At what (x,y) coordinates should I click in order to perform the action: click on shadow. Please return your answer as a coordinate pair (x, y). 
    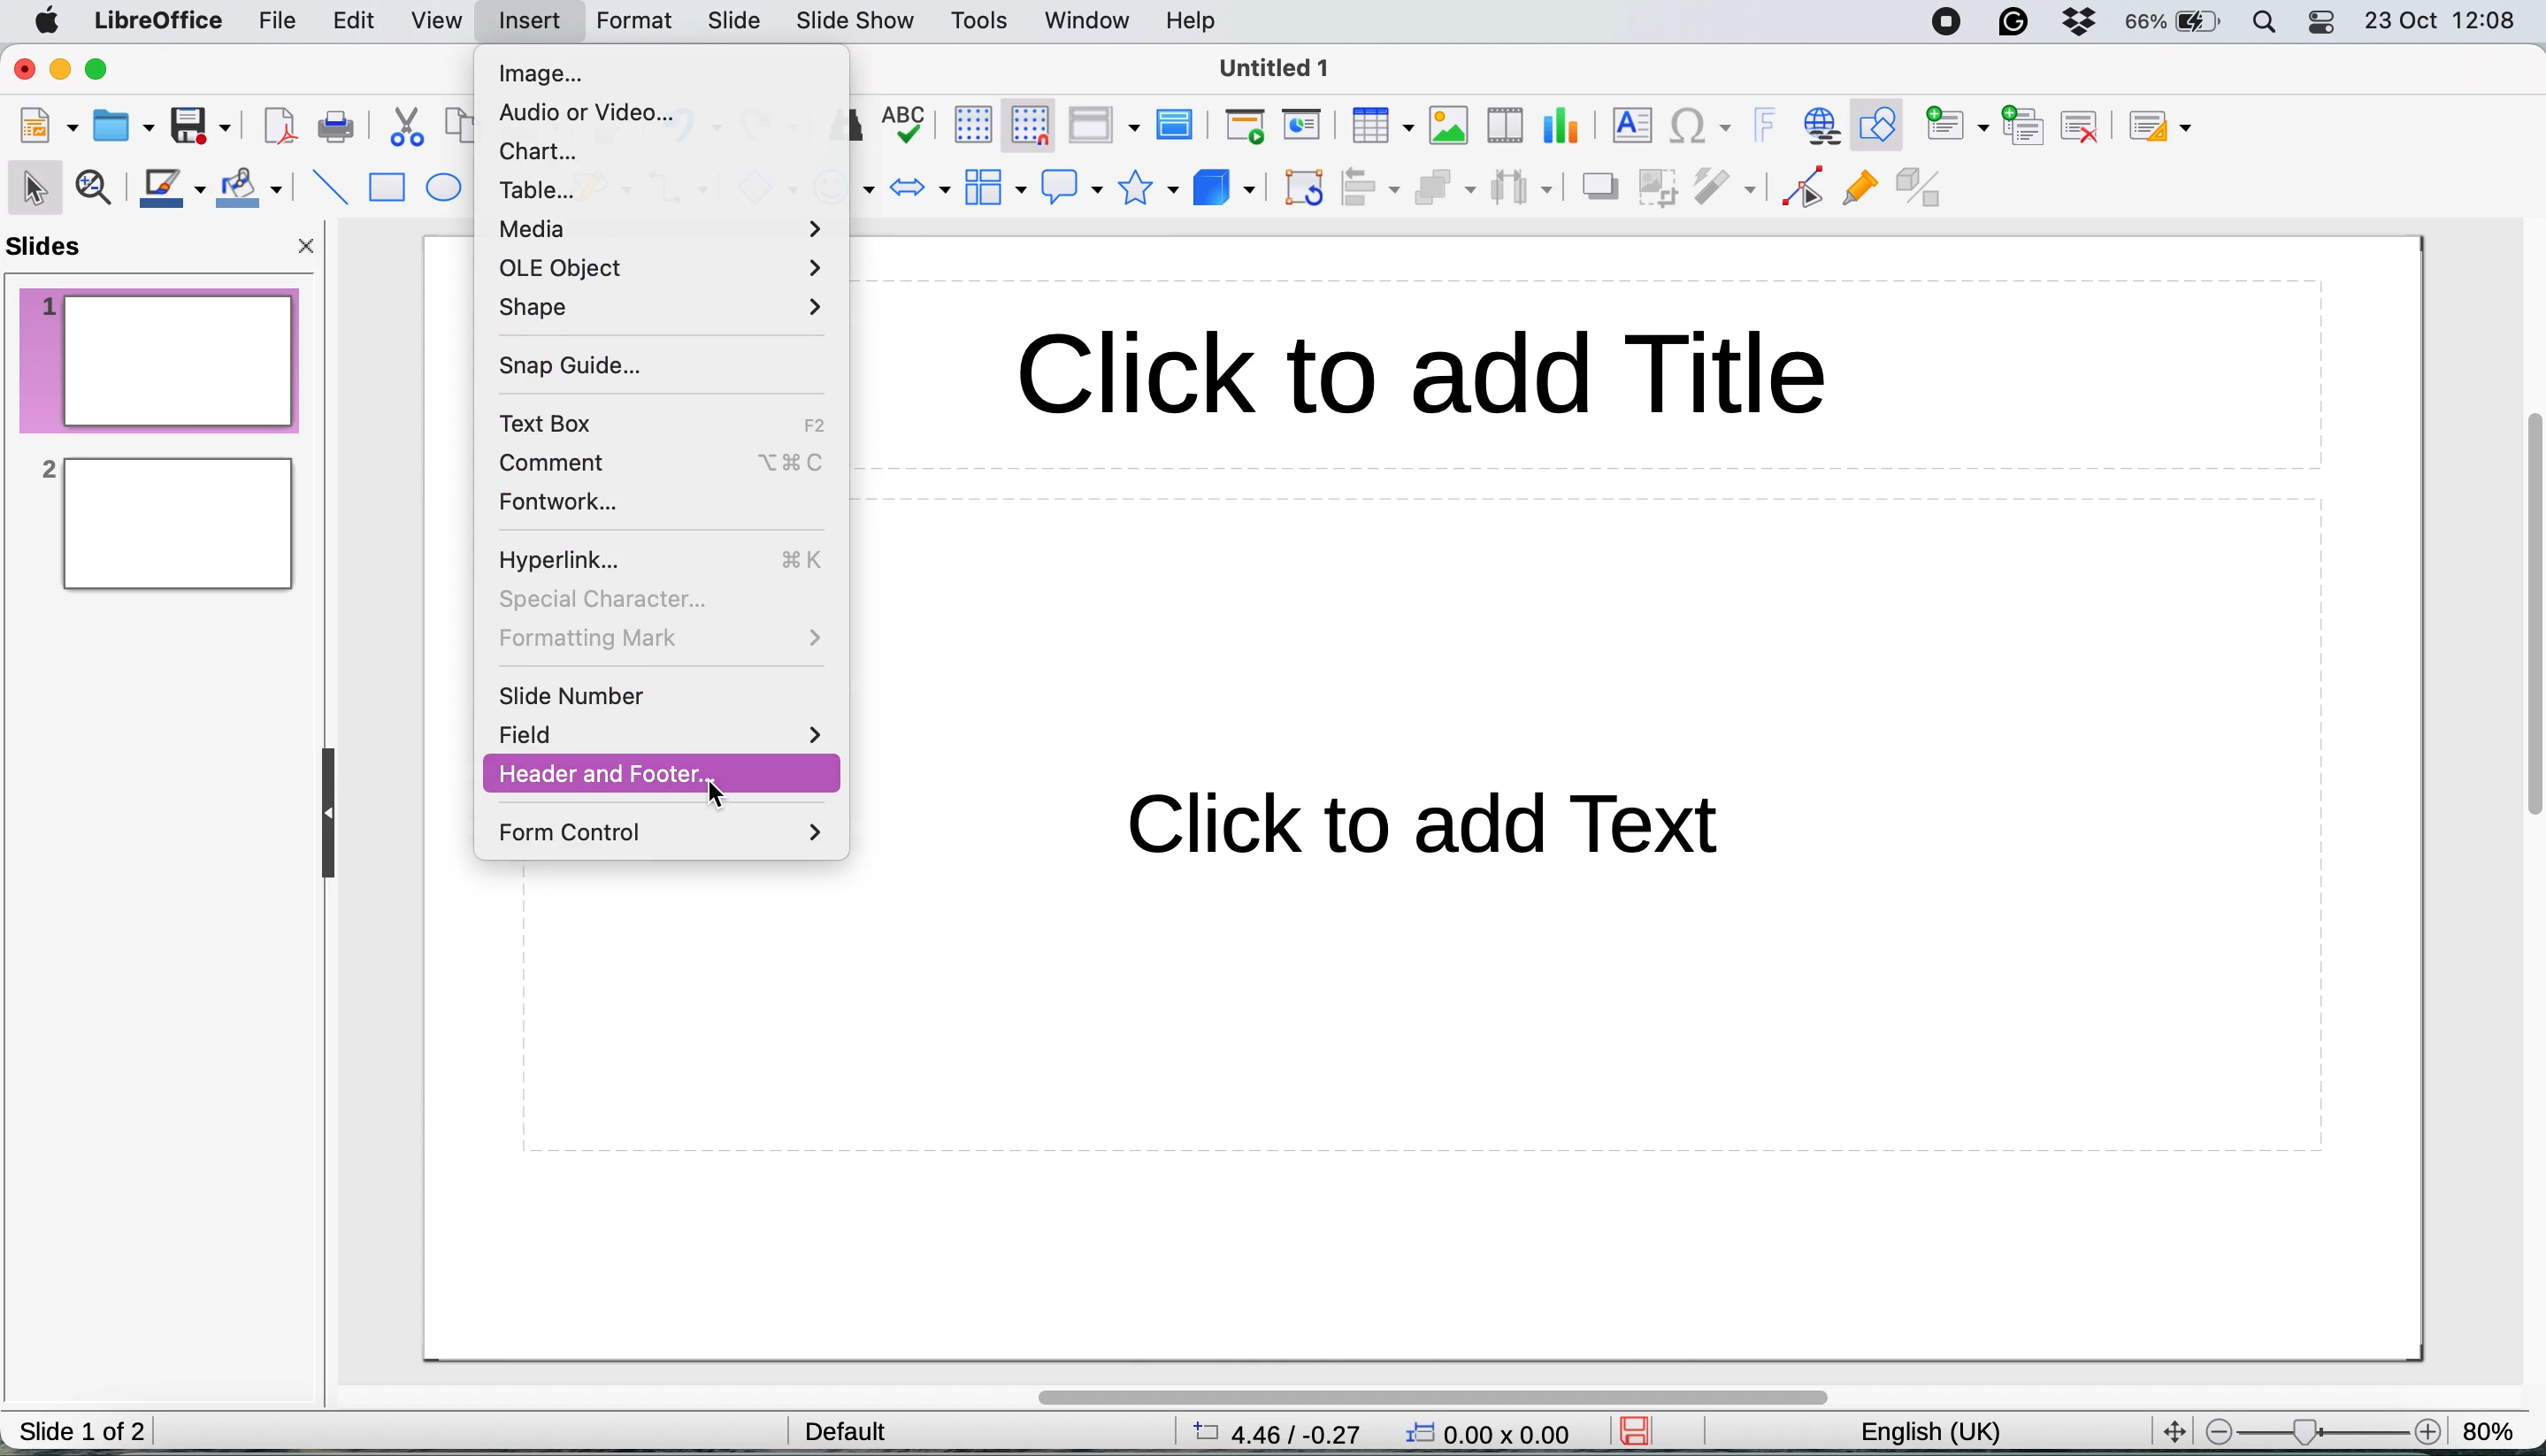
    Looking at the image, I should click on (1598, 187).